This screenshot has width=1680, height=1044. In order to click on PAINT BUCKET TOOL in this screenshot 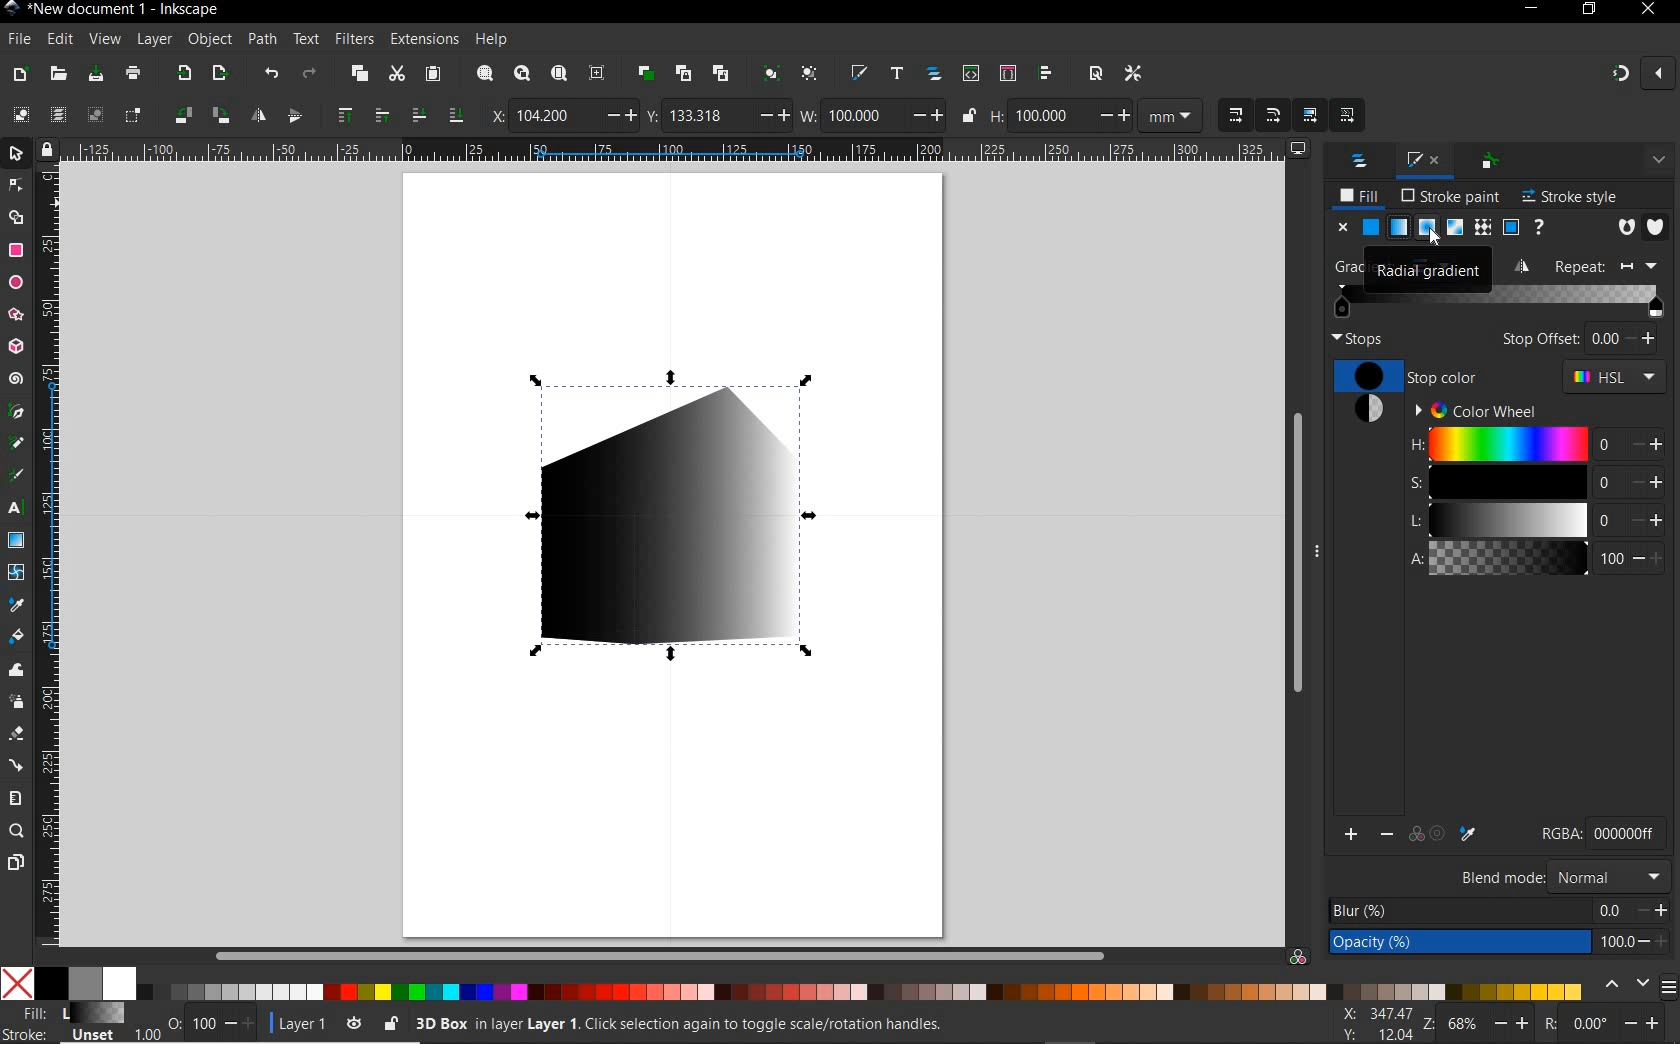, I will do `click(15, 636)`.